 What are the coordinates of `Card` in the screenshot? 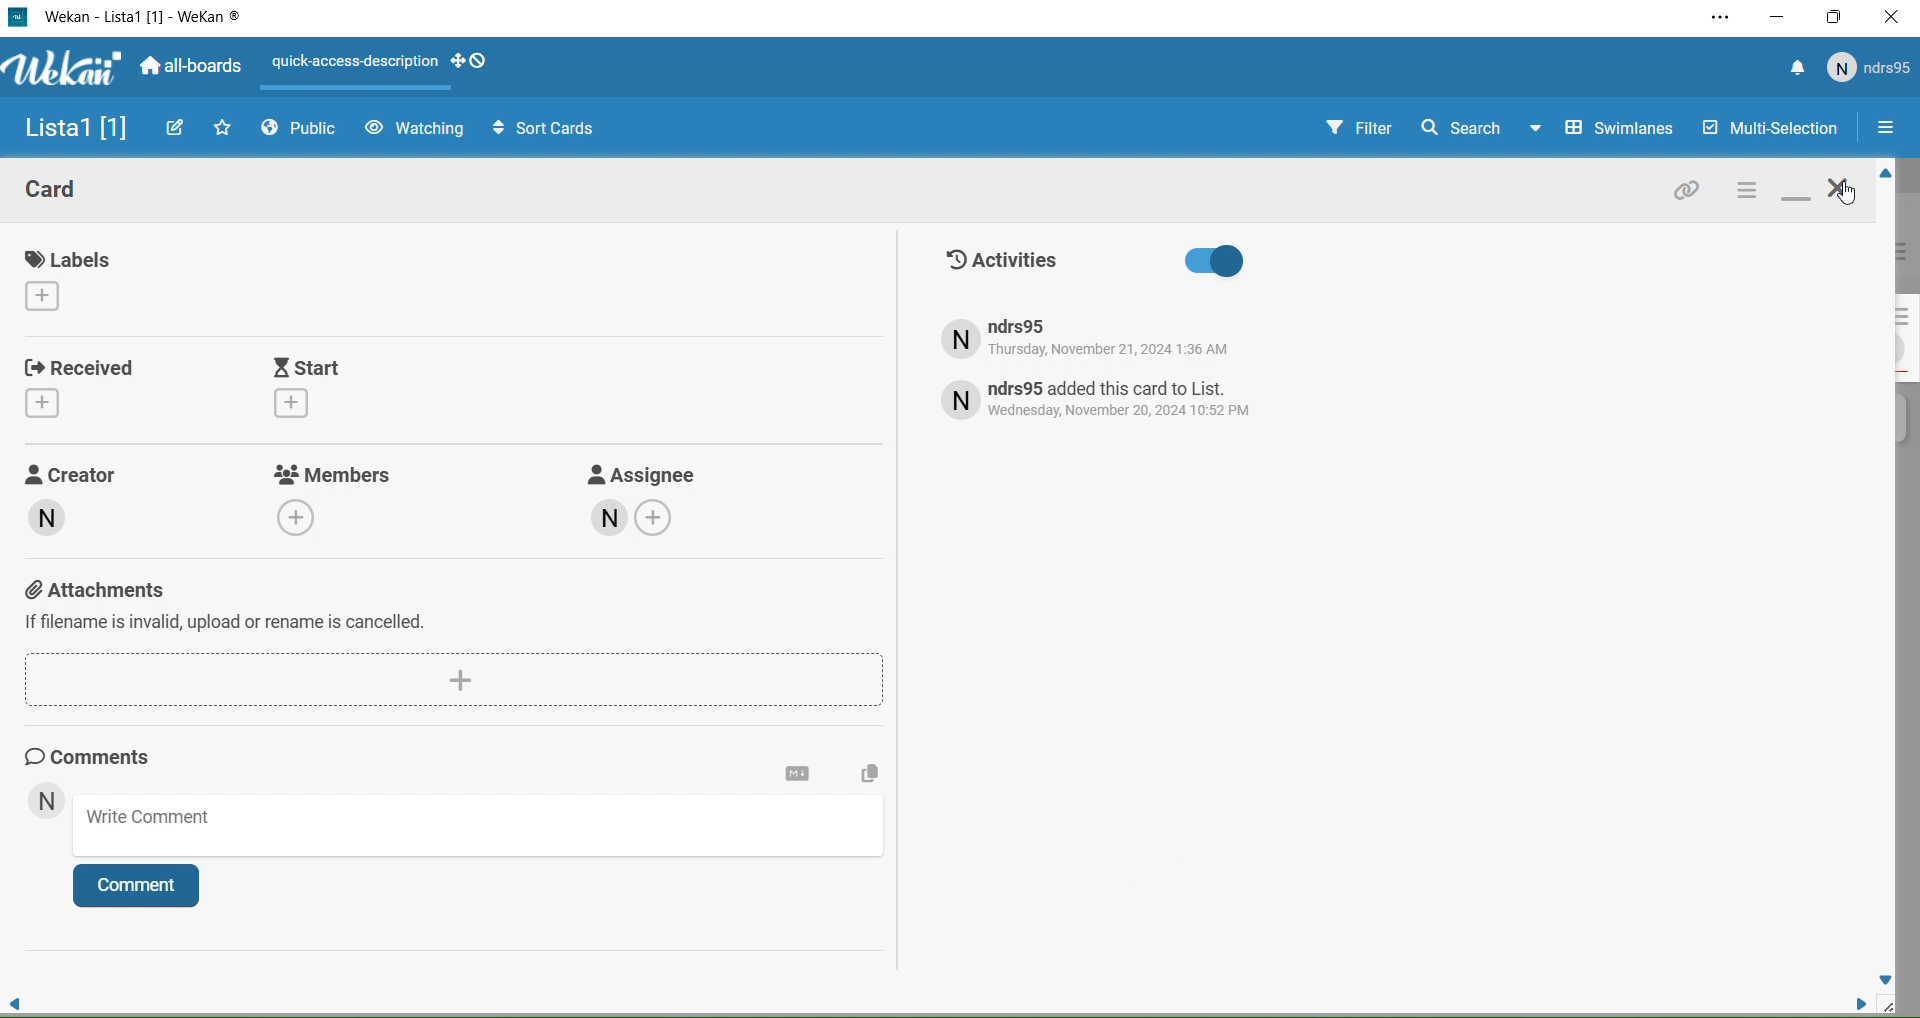 It's located at (69, 193).